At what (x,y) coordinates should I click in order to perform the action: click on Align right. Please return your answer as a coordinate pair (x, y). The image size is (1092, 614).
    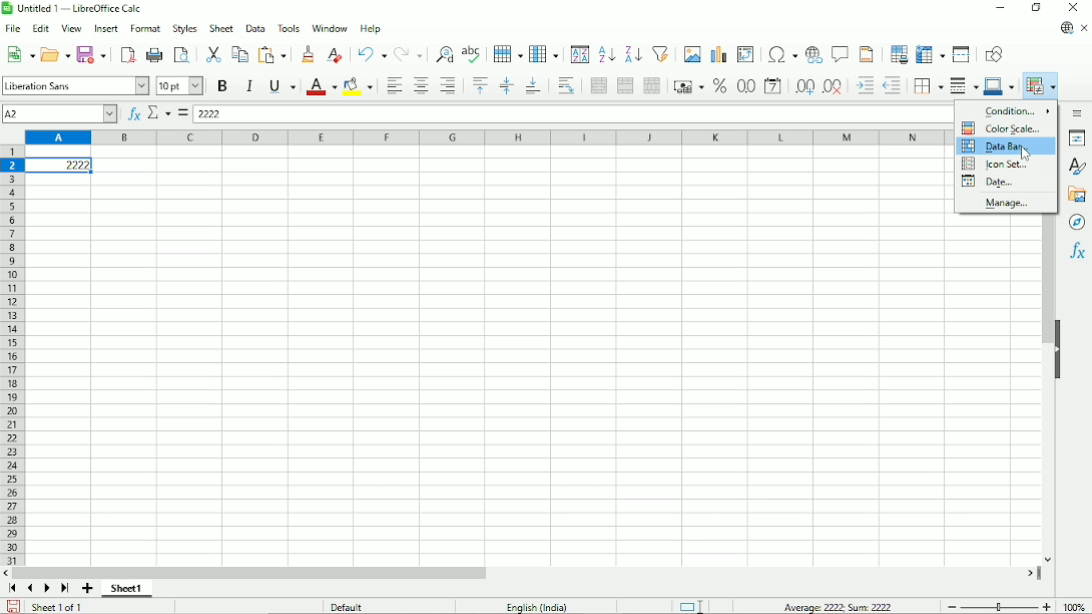
    Looking at the image, I should click on (448, 85).